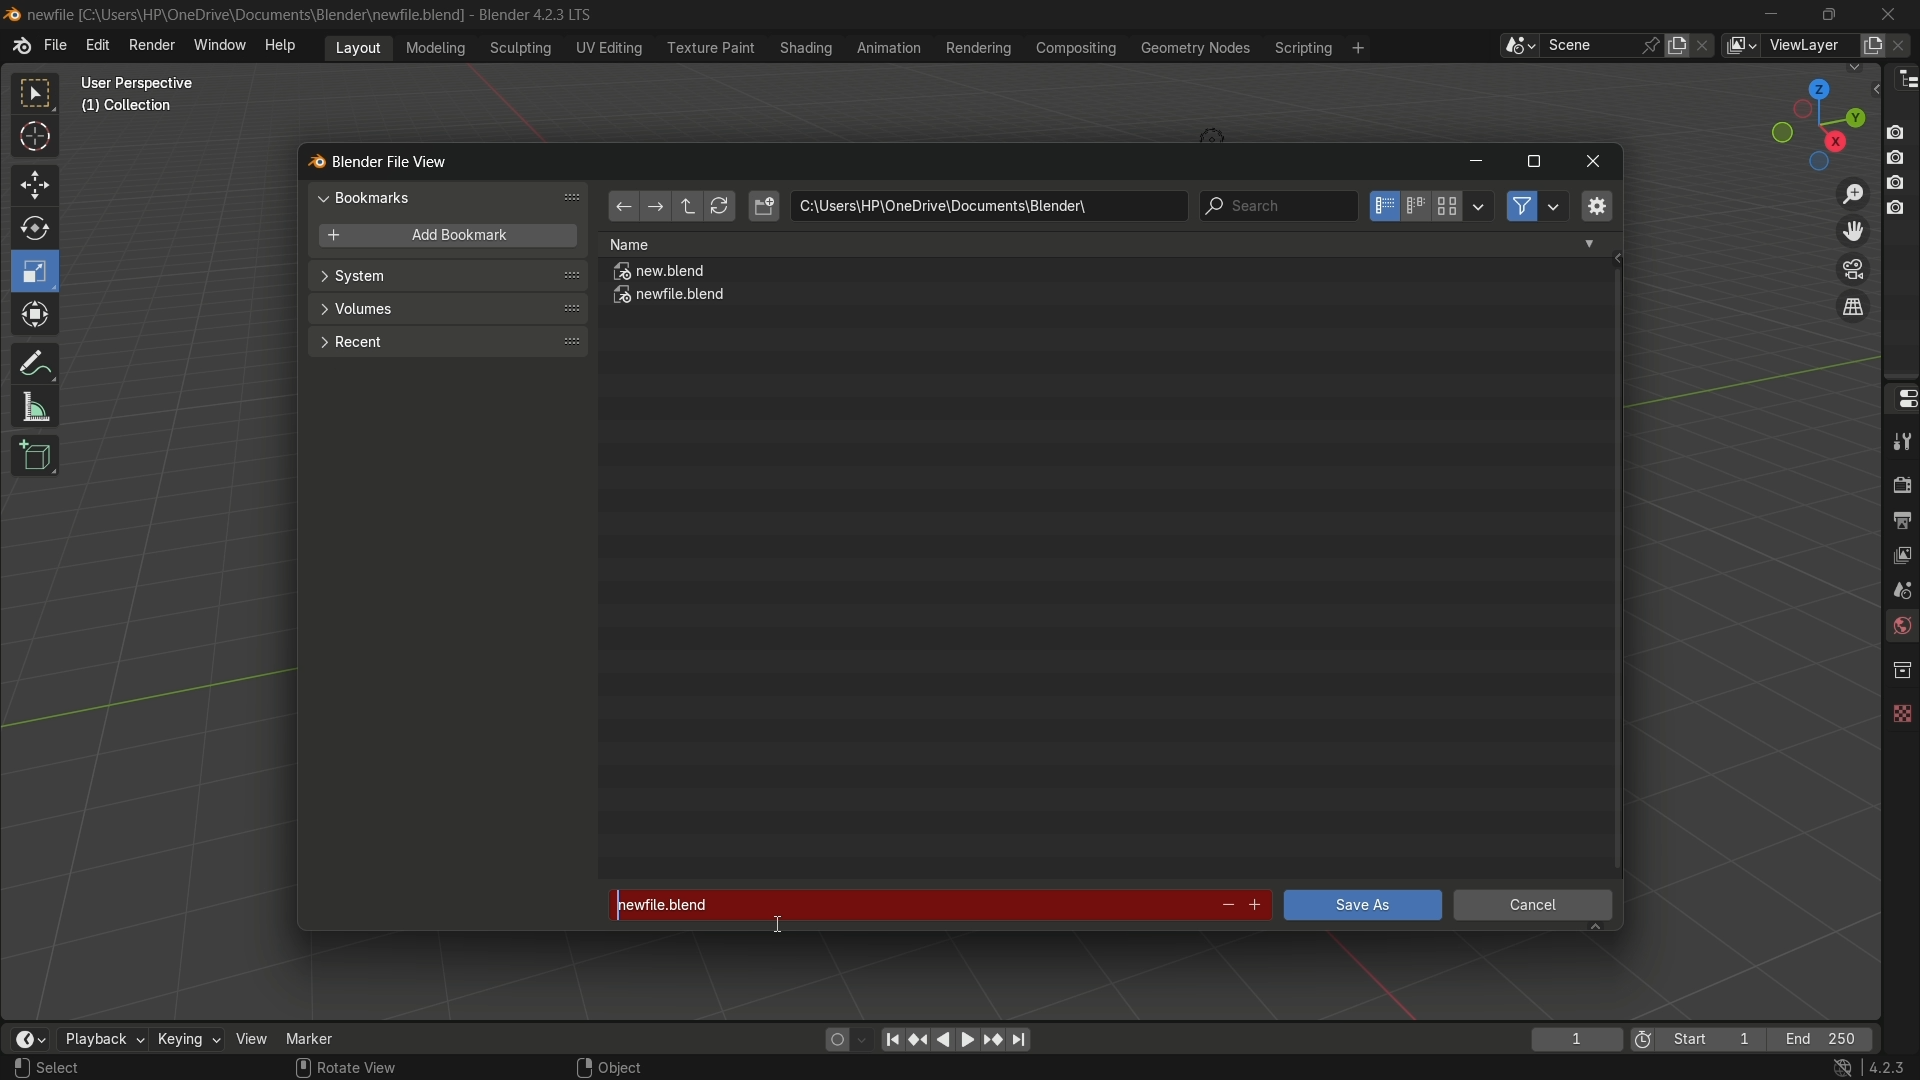  What do you see at coordinates (1479, 204) in the screenshot?
I see `display settings` at bounding box center [1479, 204].